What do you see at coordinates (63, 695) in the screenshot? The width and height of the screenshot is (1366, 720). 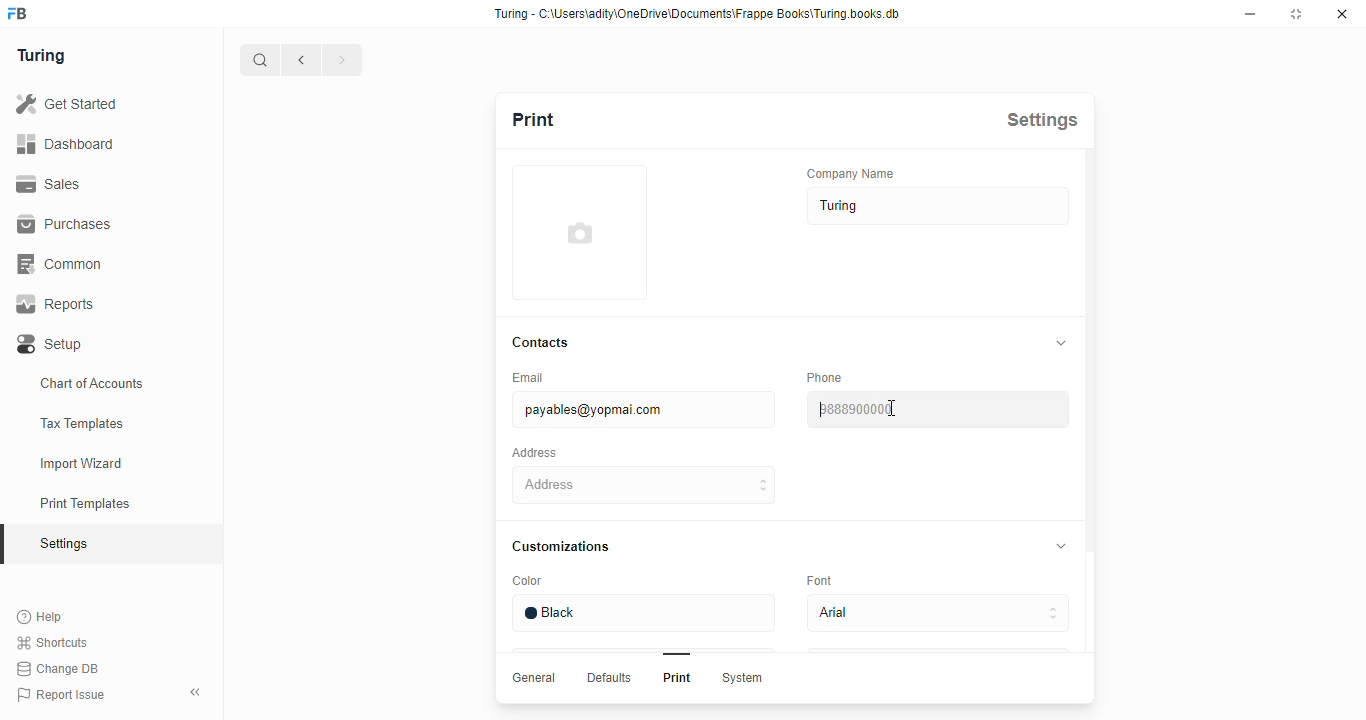 I see `Report Issue` at bounding box center [63, 695].